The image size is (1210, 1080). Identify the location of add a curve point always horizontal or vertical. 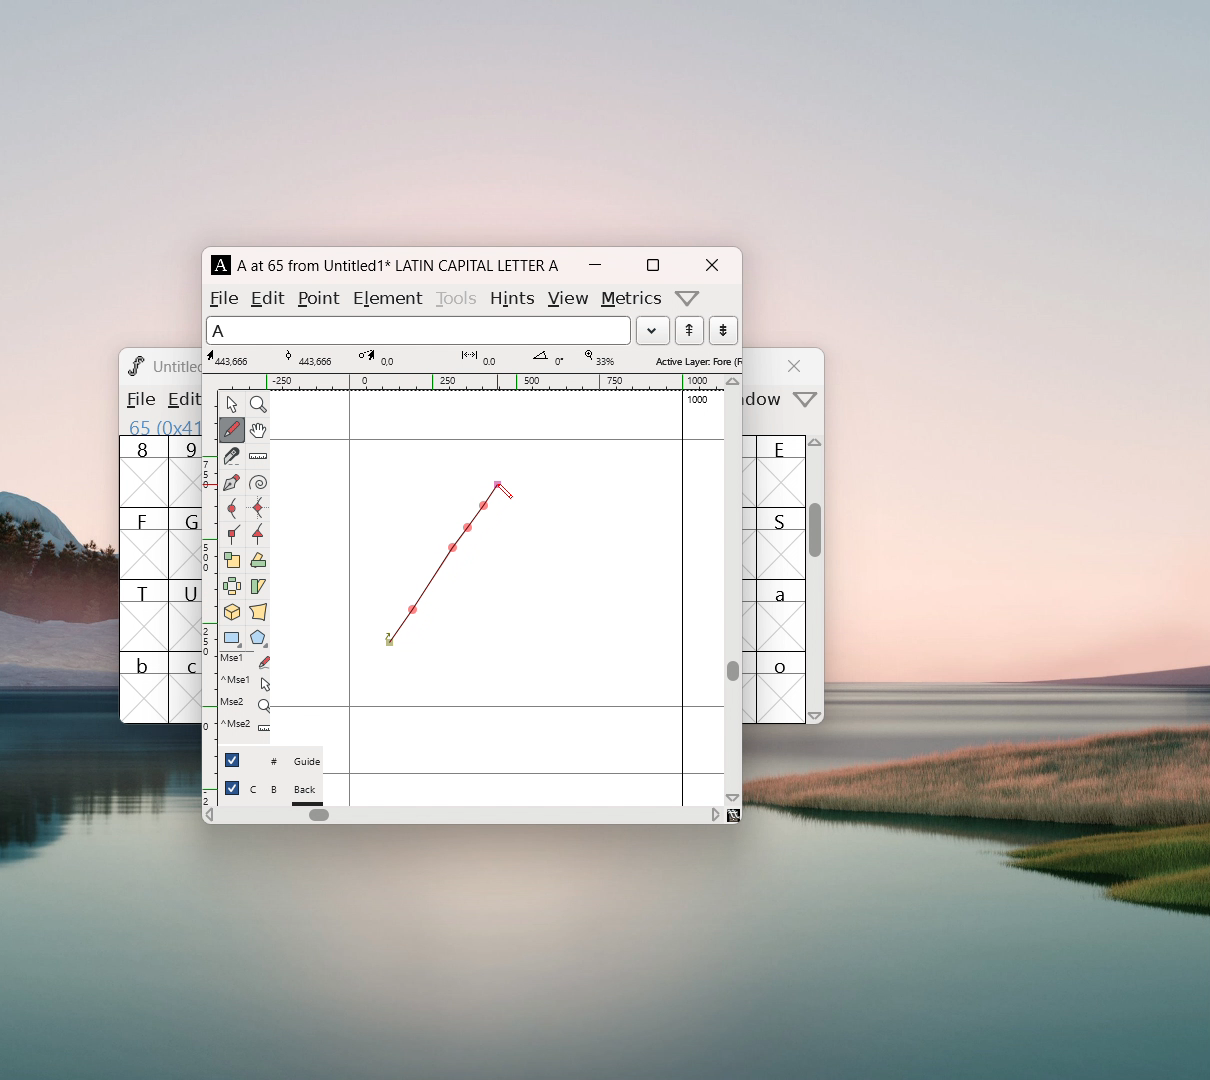
(258, 508).